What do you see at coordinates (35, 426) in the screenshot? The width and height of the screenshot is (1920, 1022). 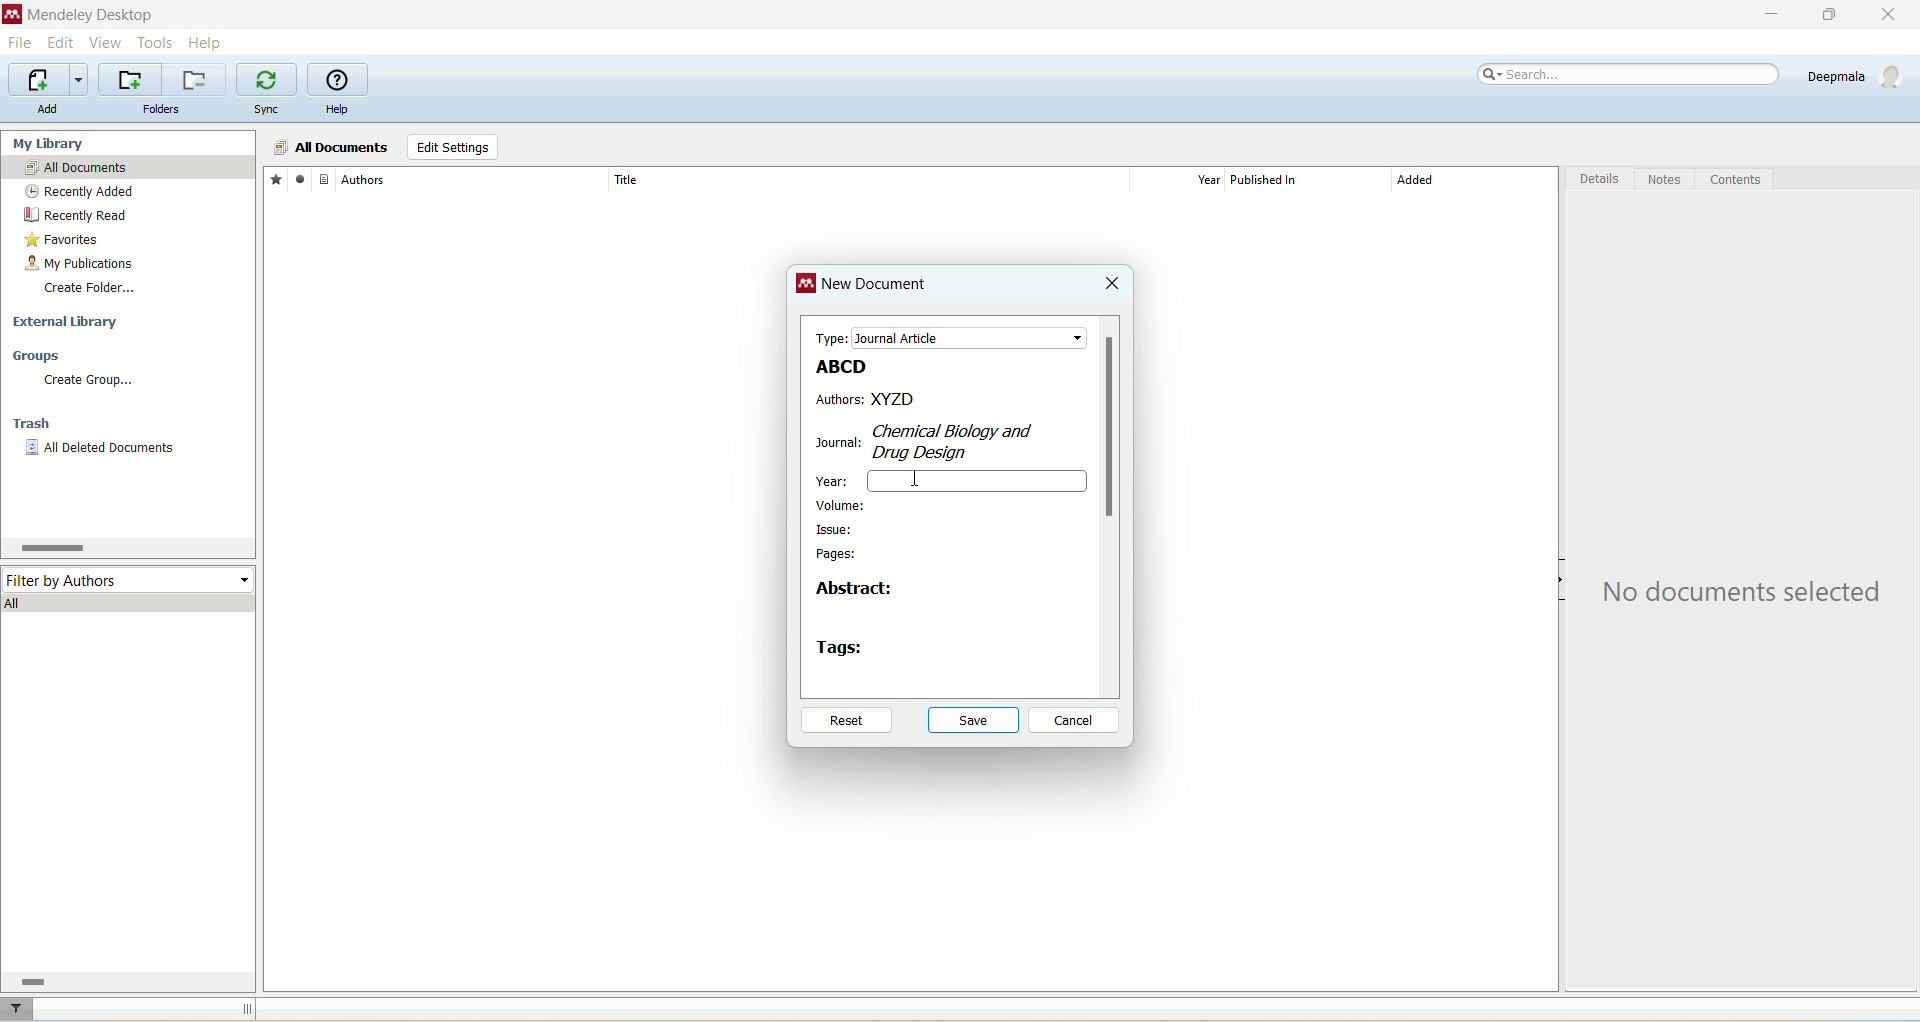 I see `trash` at bounding box center [35, 426].